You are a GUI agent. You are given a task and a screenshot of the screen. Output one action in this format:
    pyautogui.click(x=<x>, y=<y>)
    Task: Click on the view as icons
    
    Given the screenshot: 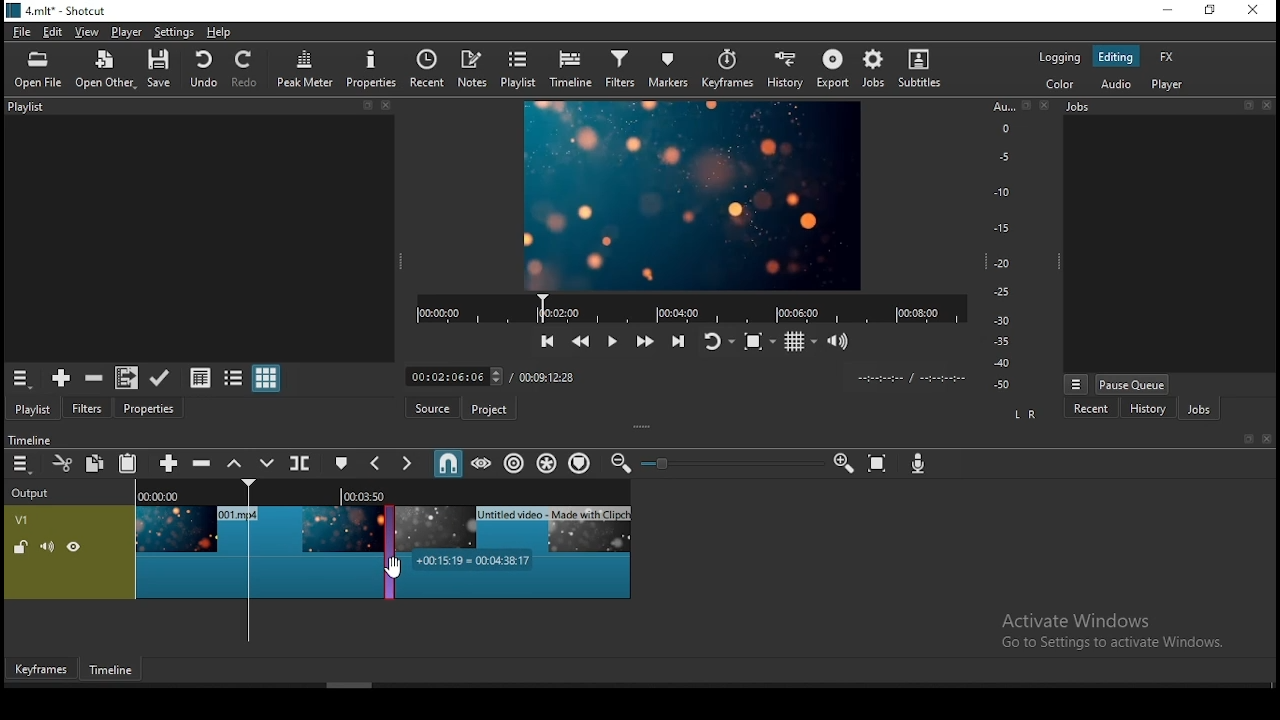 What is the action you would take?
    pyautogui.click(x=267, y=379)
    